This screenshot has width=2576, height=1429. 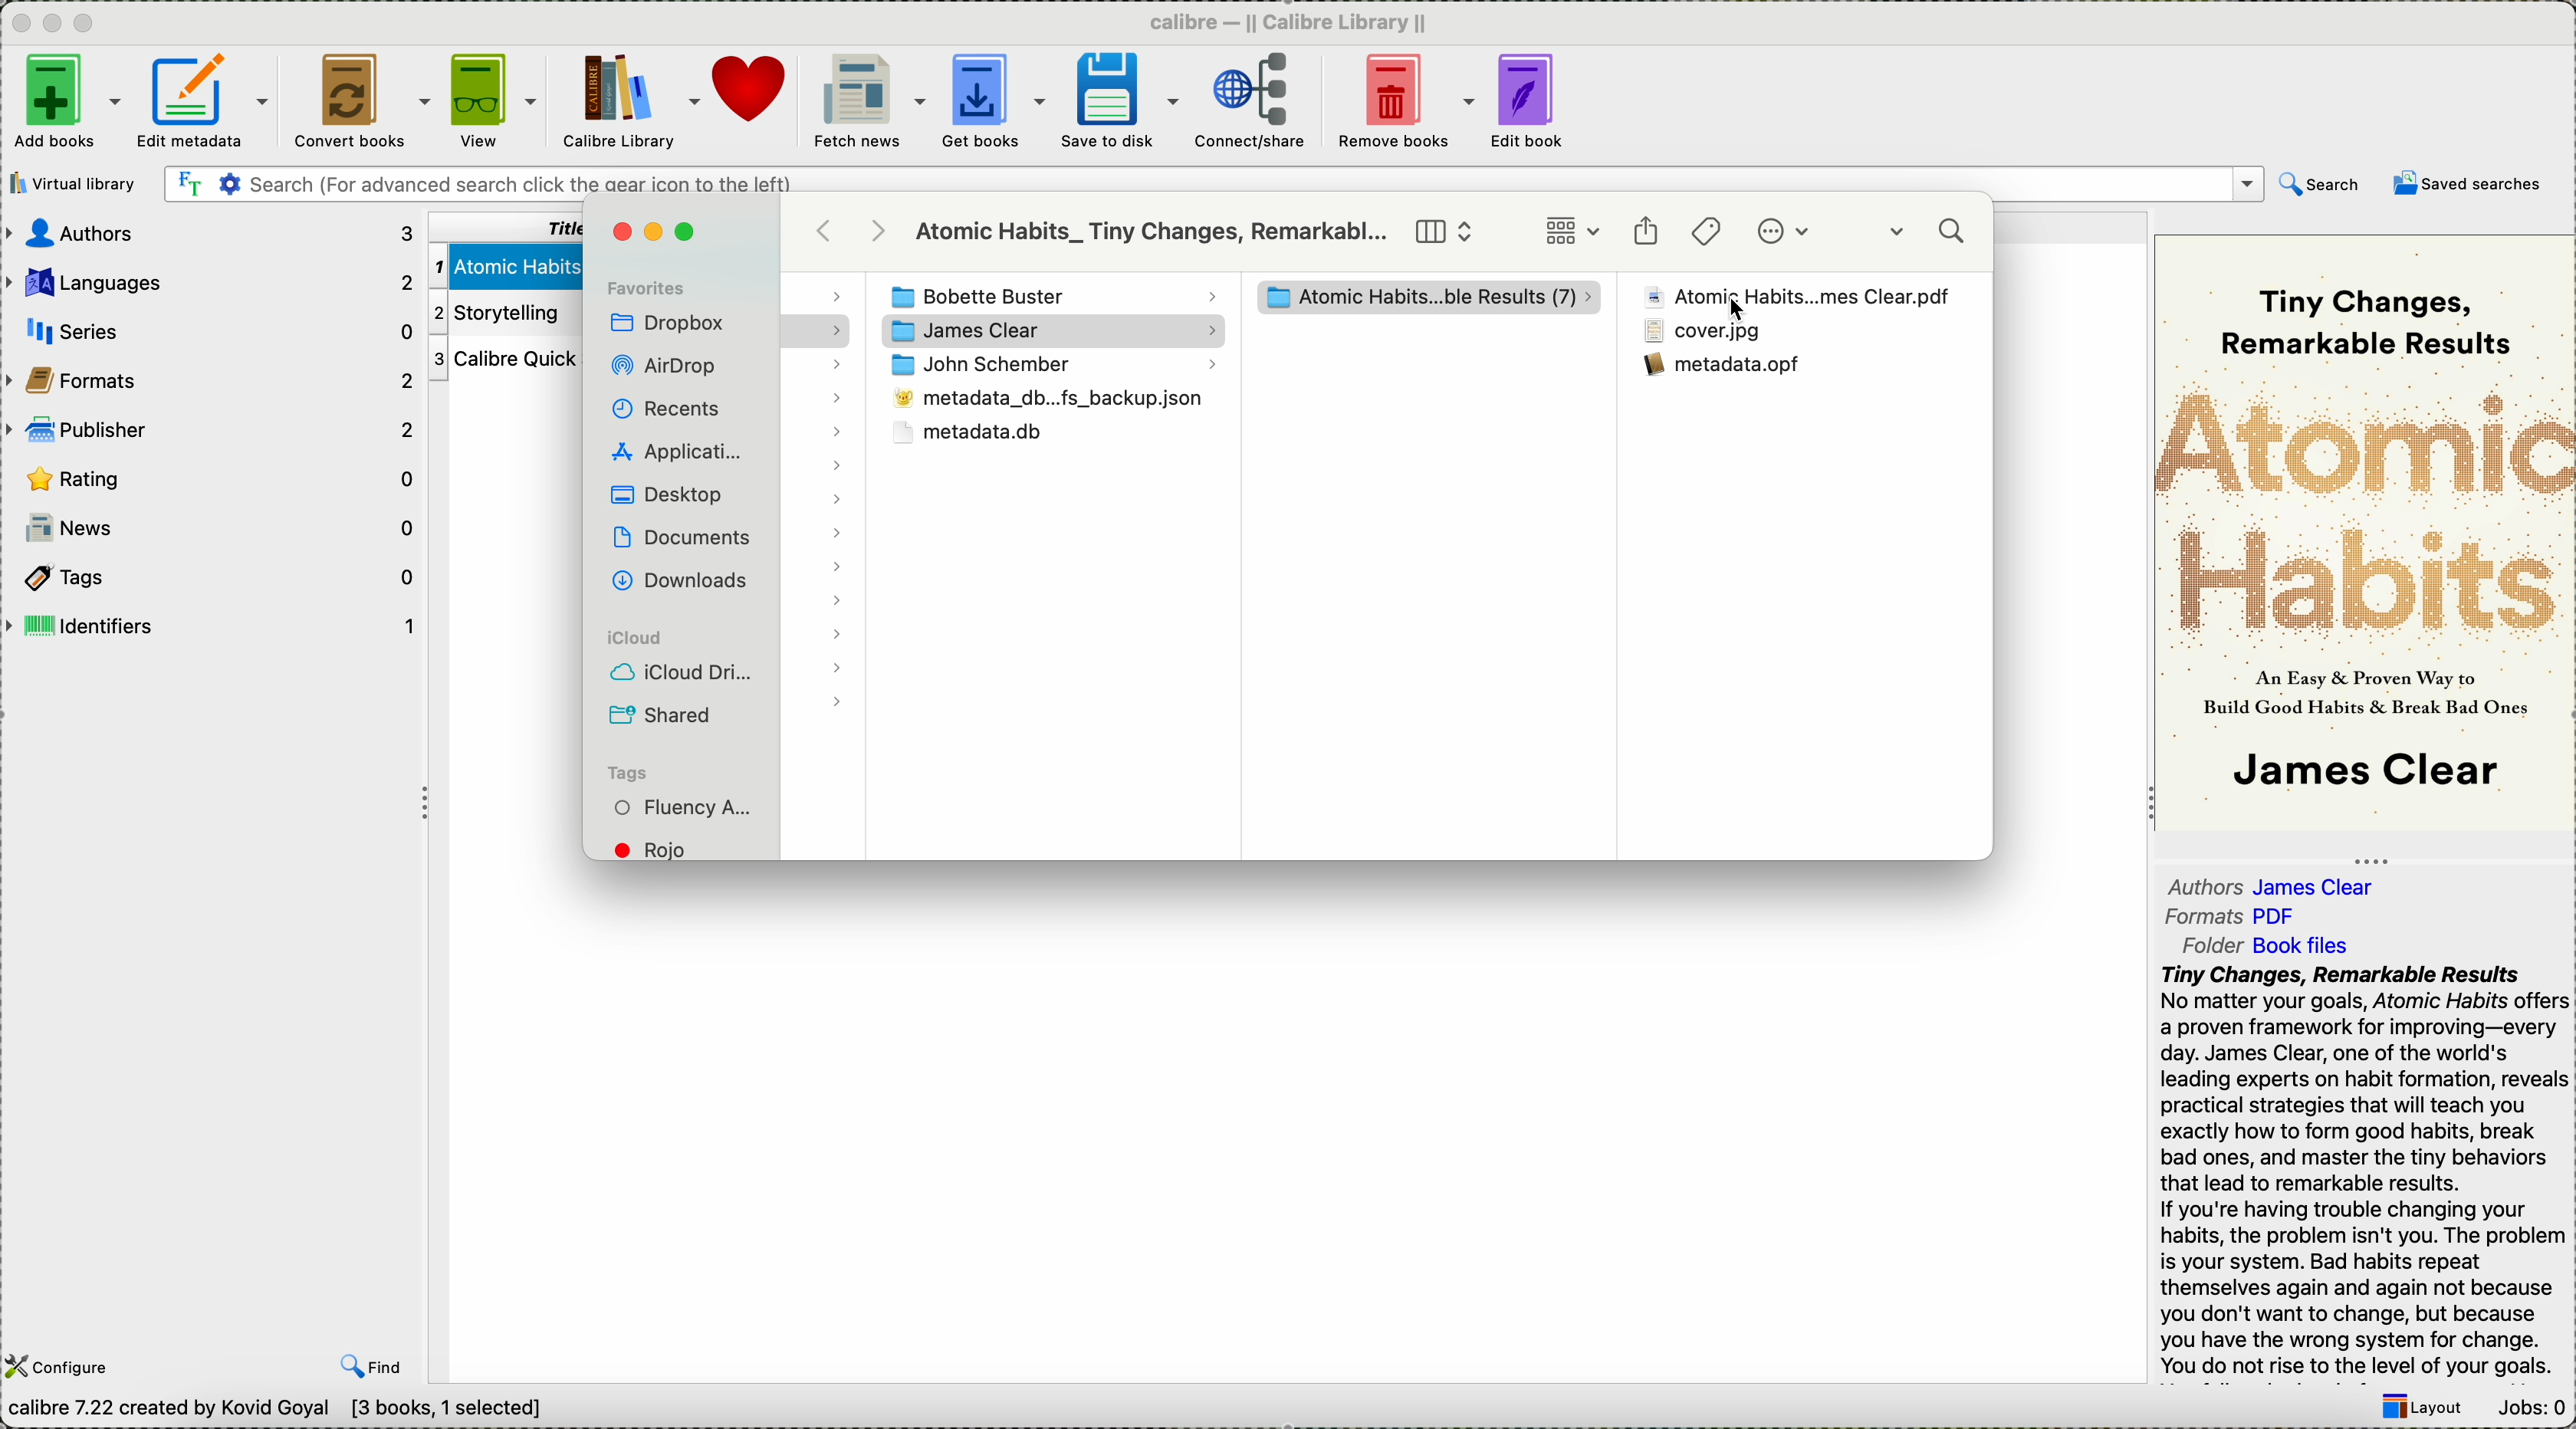 I want to click on shared, so click(x=664, y=715).